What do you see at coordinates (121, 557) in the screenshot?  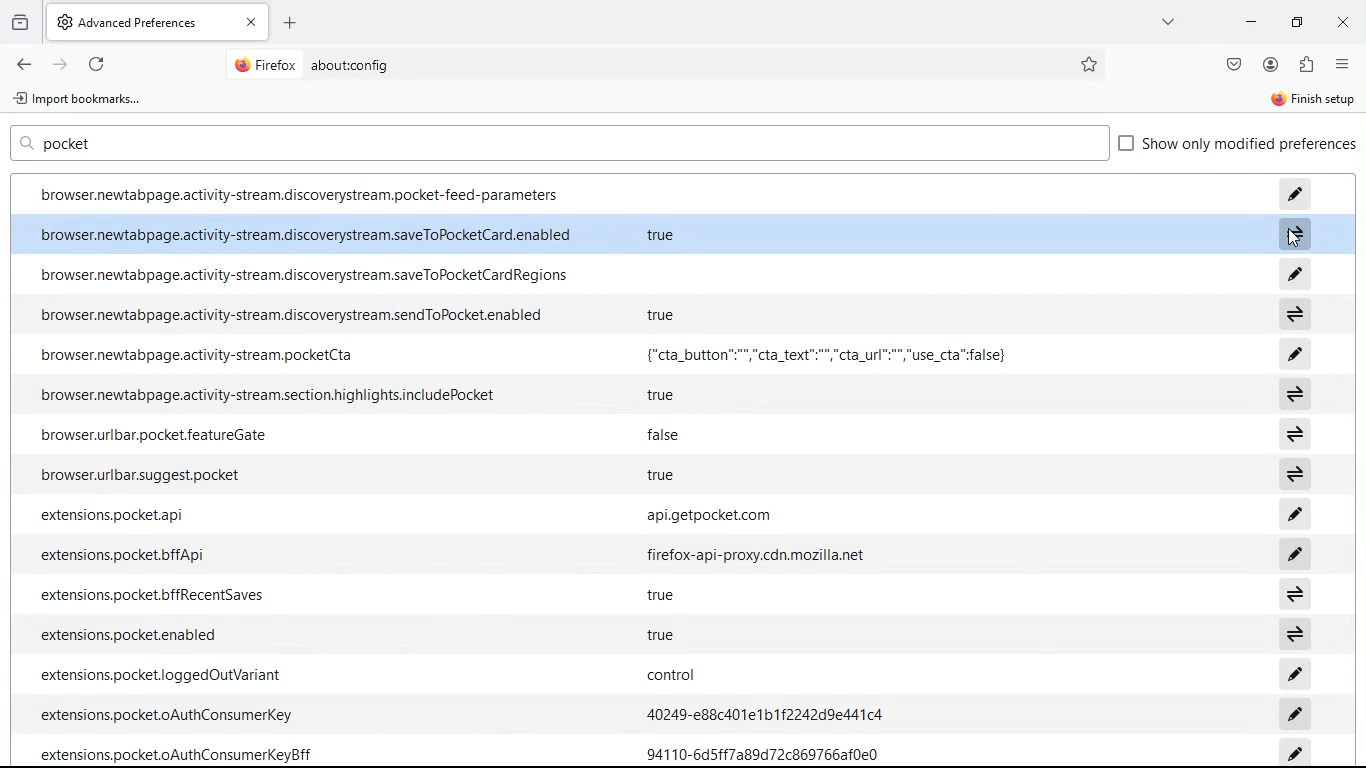 I see `extensions.pocket.bffApi` at bounding box center [121, 557].